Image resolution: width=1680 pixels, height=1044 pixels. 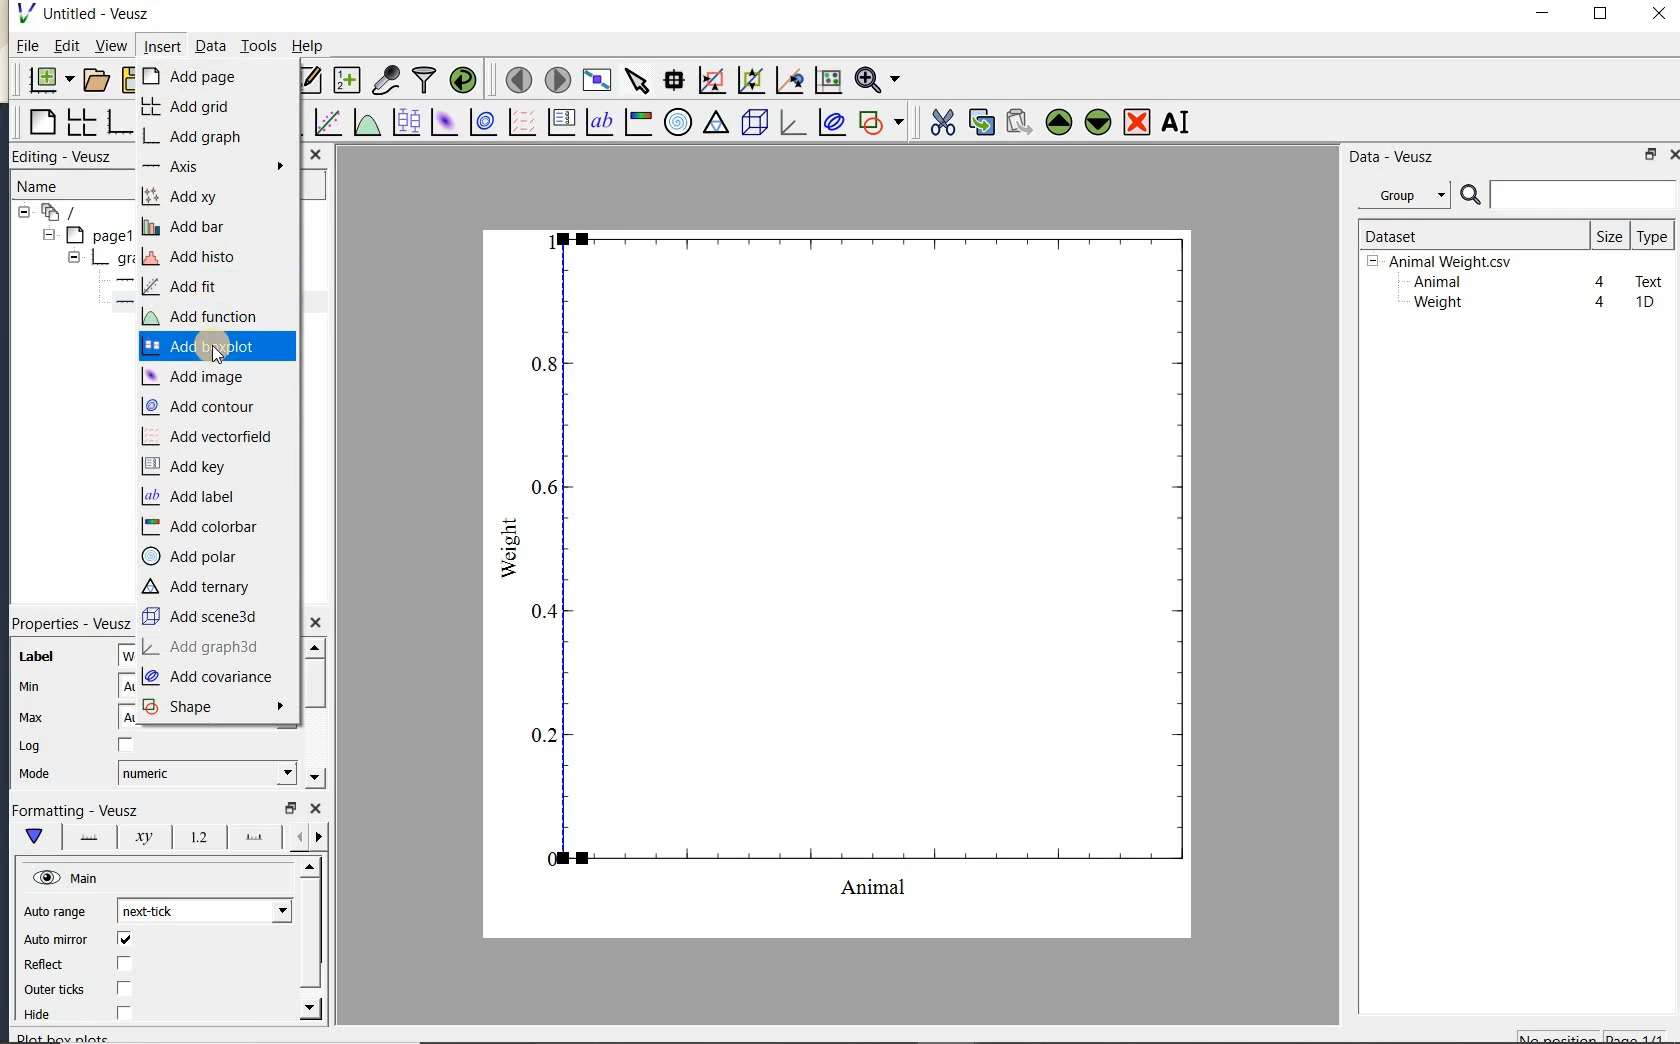 What do you see at coordinates (210, 166) in the screenshot?
I see `axis` at bounding box center [210, 166].